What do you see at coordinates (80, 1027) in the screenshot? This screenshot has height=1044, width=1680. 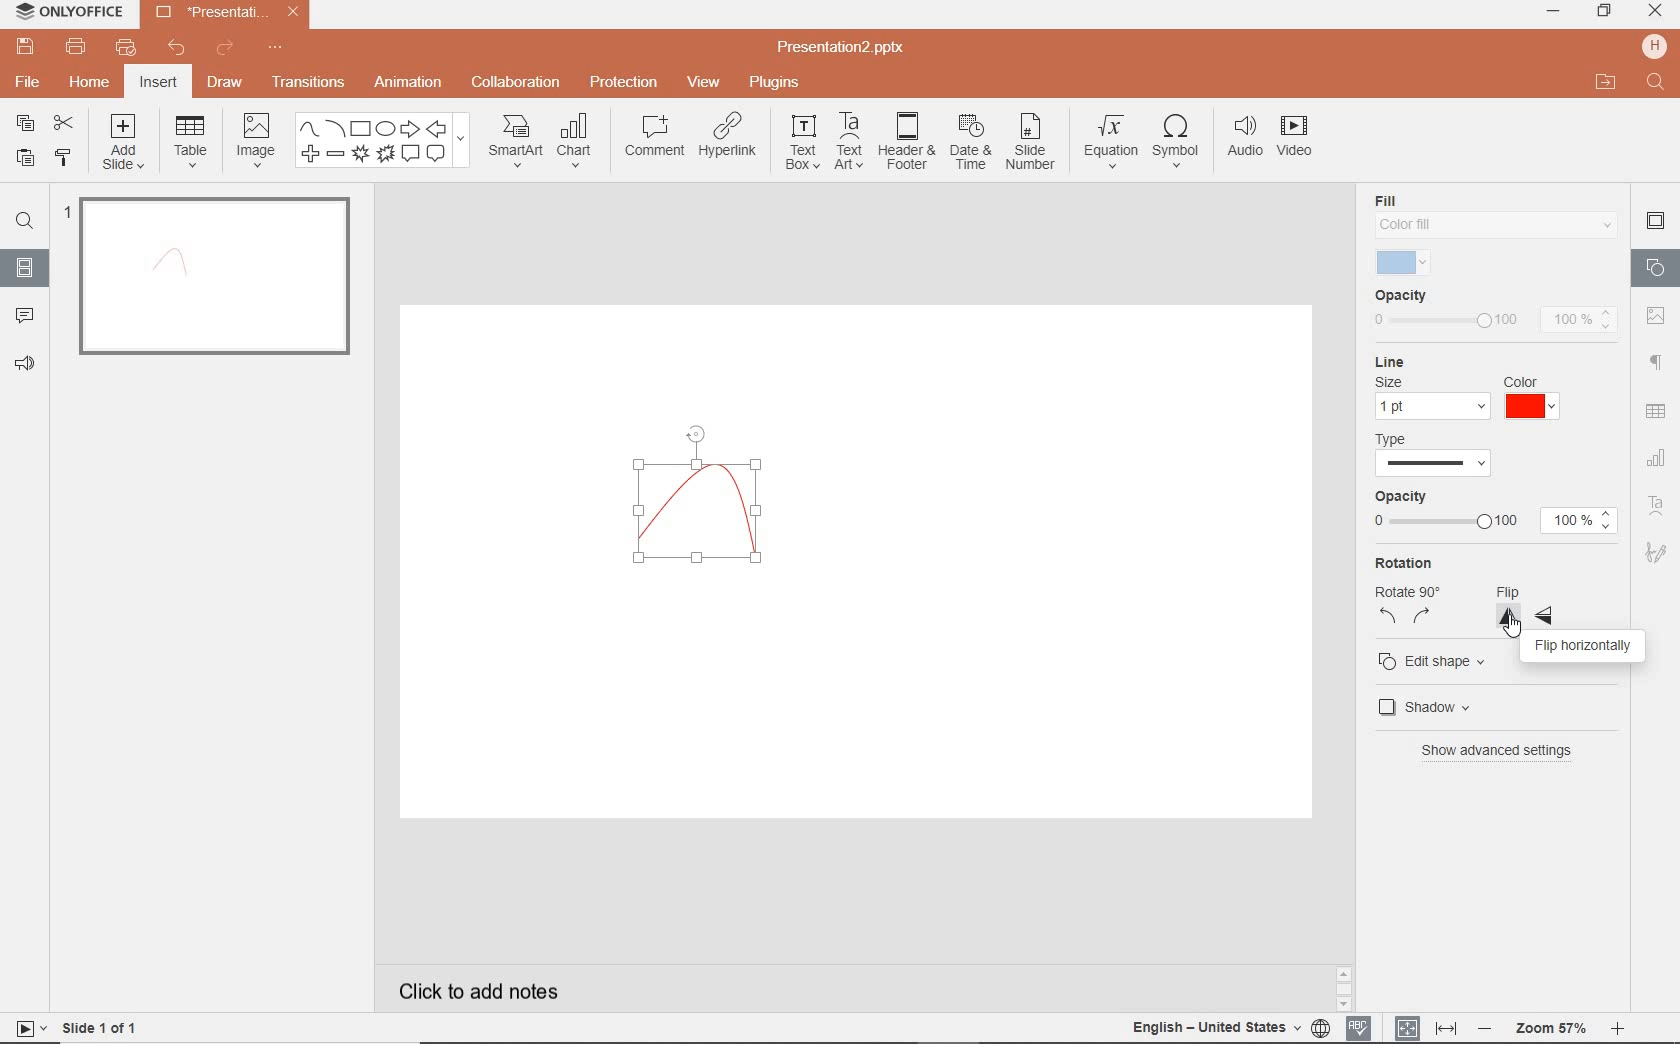 I see `SLIDE 1 OF 1` at bounding box center [80, 1027].